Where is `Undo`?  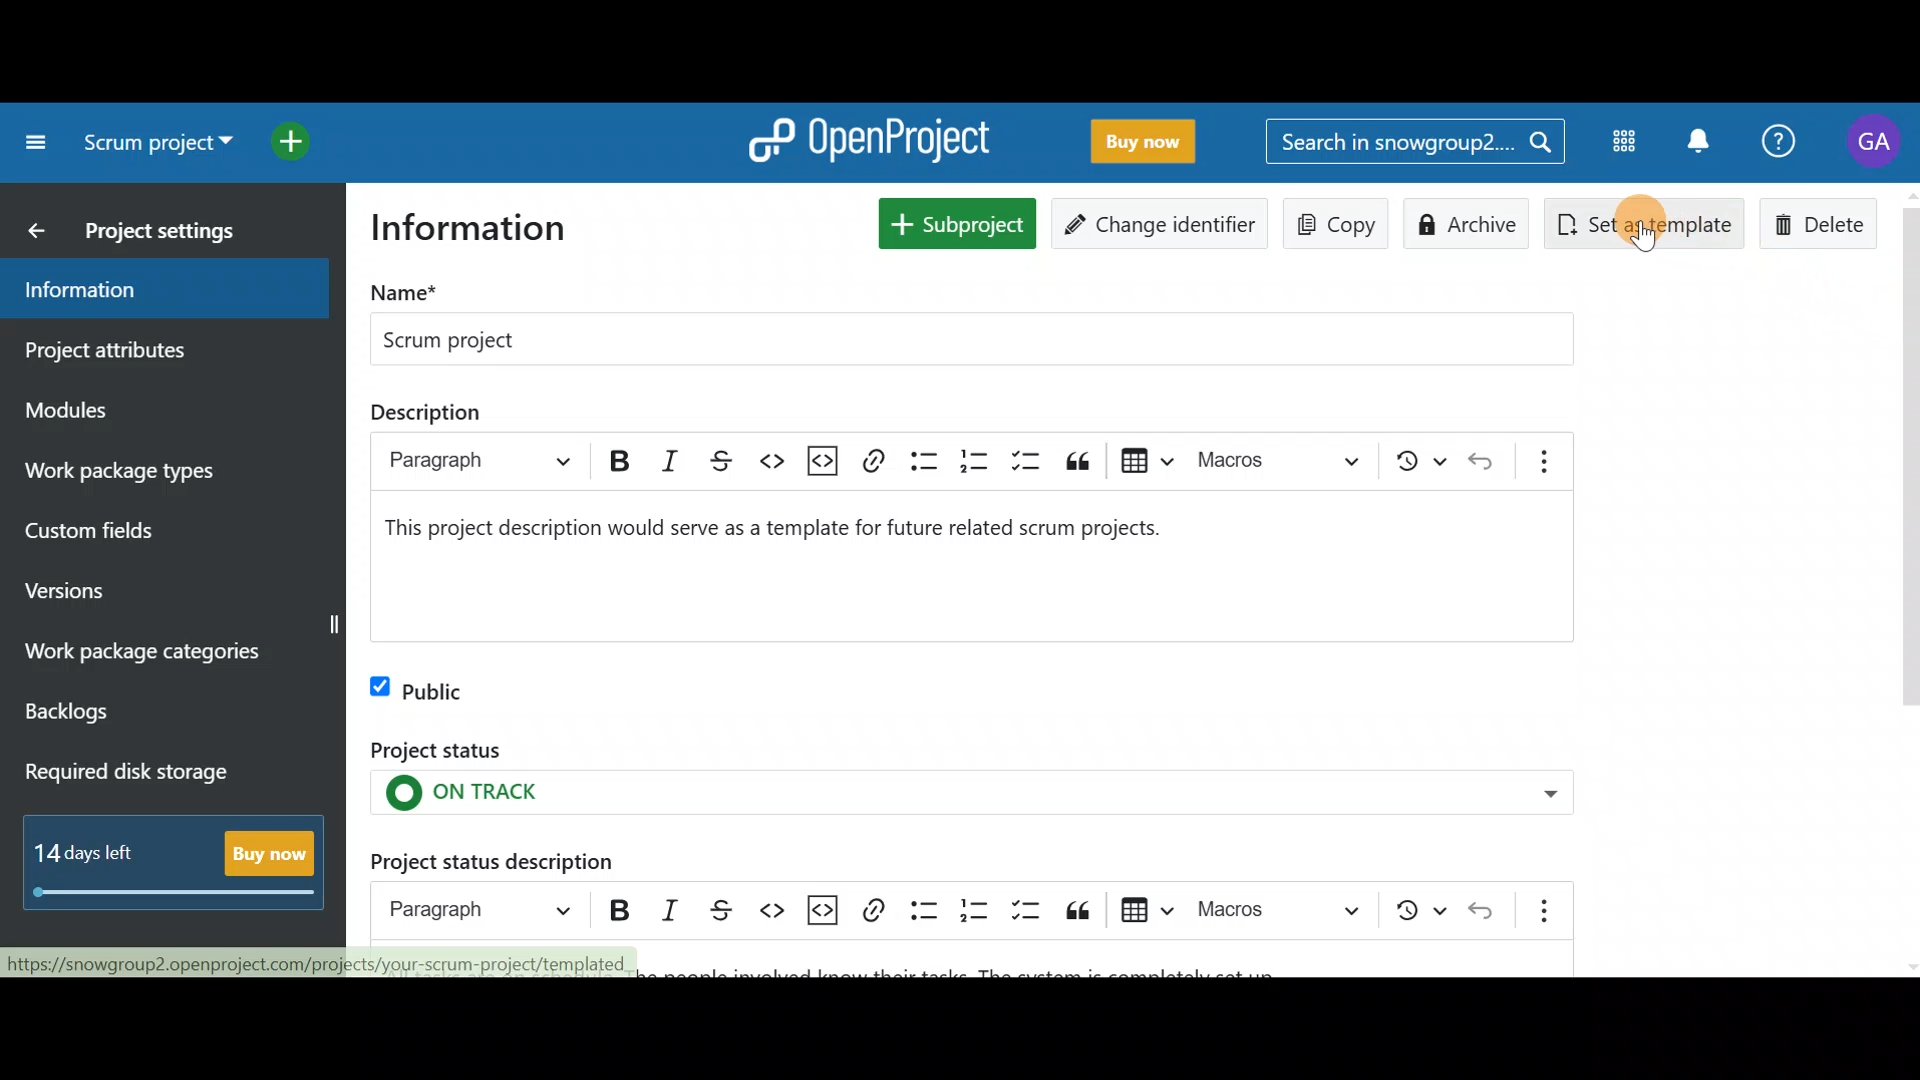 Undo is located at coordinates (1482, 909).